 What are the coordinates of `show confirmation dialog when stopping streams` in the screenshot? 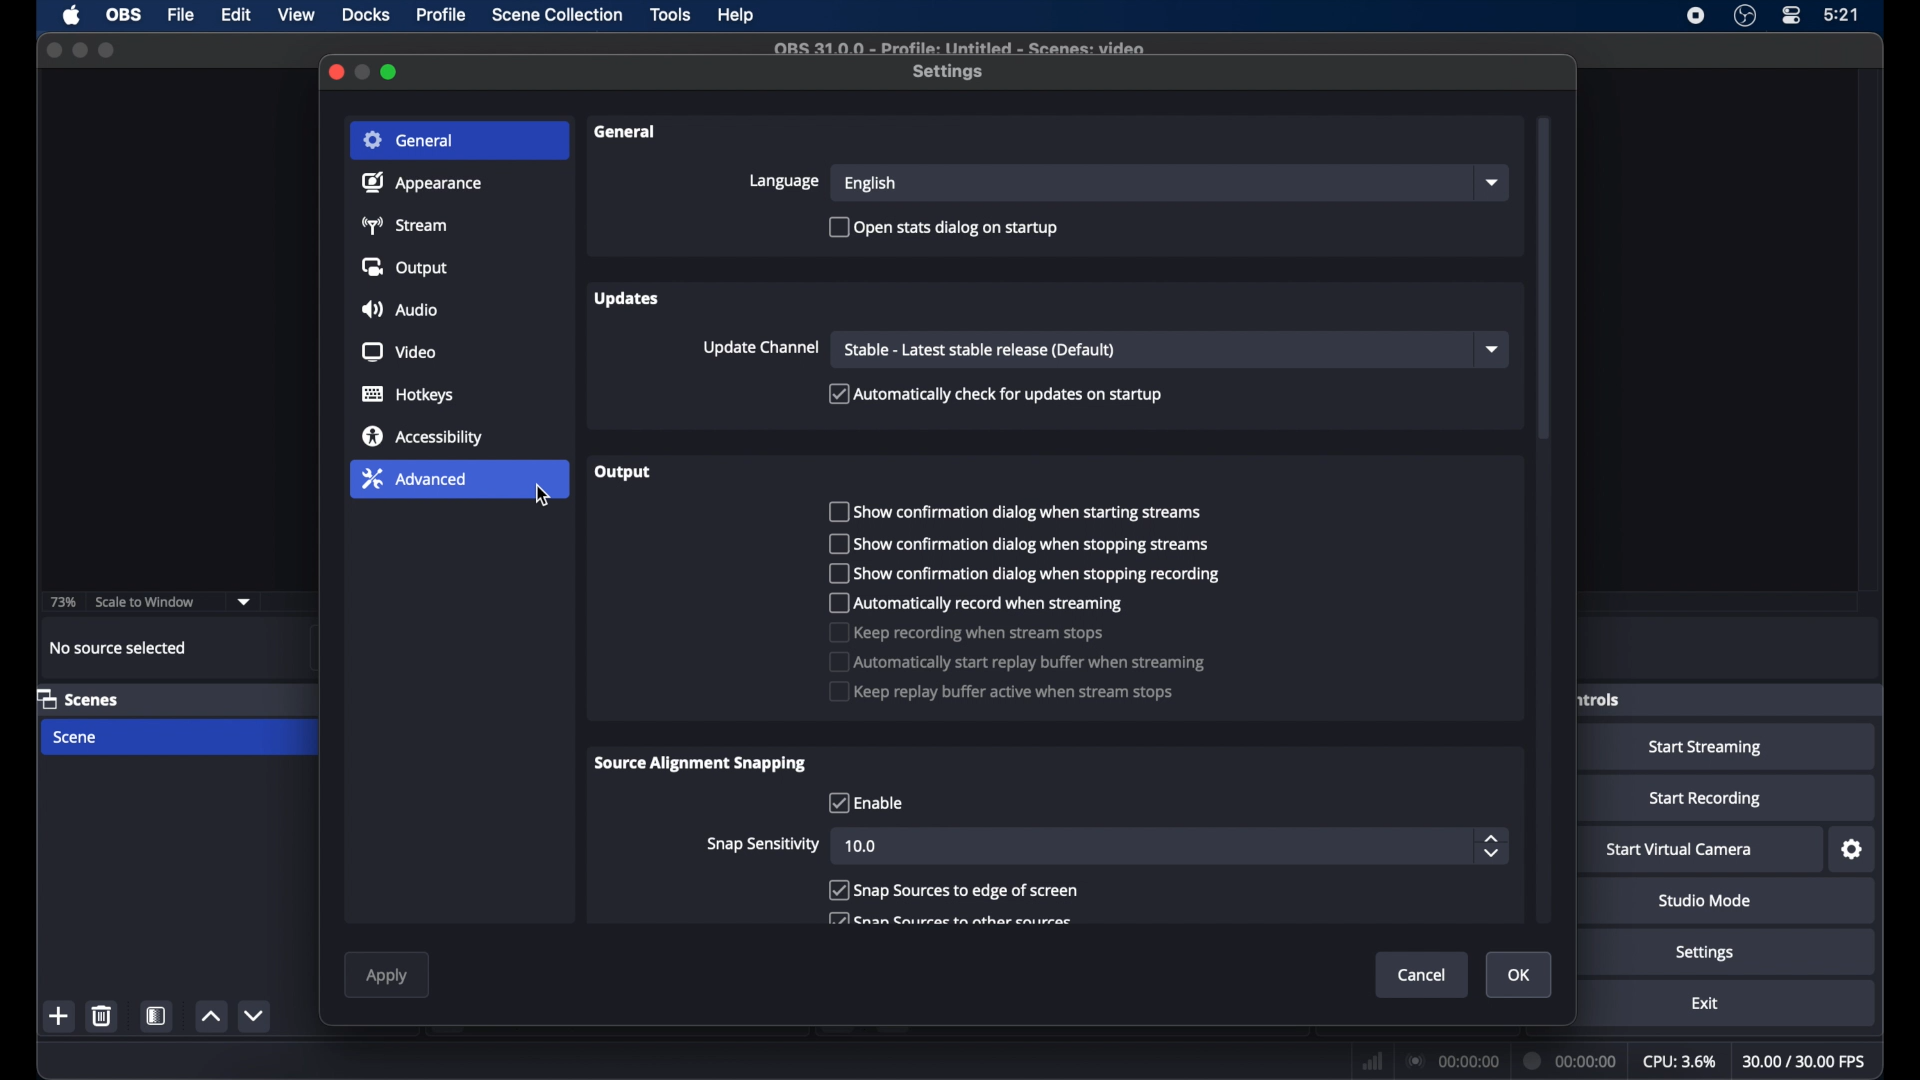 It's located at (1013, 545).